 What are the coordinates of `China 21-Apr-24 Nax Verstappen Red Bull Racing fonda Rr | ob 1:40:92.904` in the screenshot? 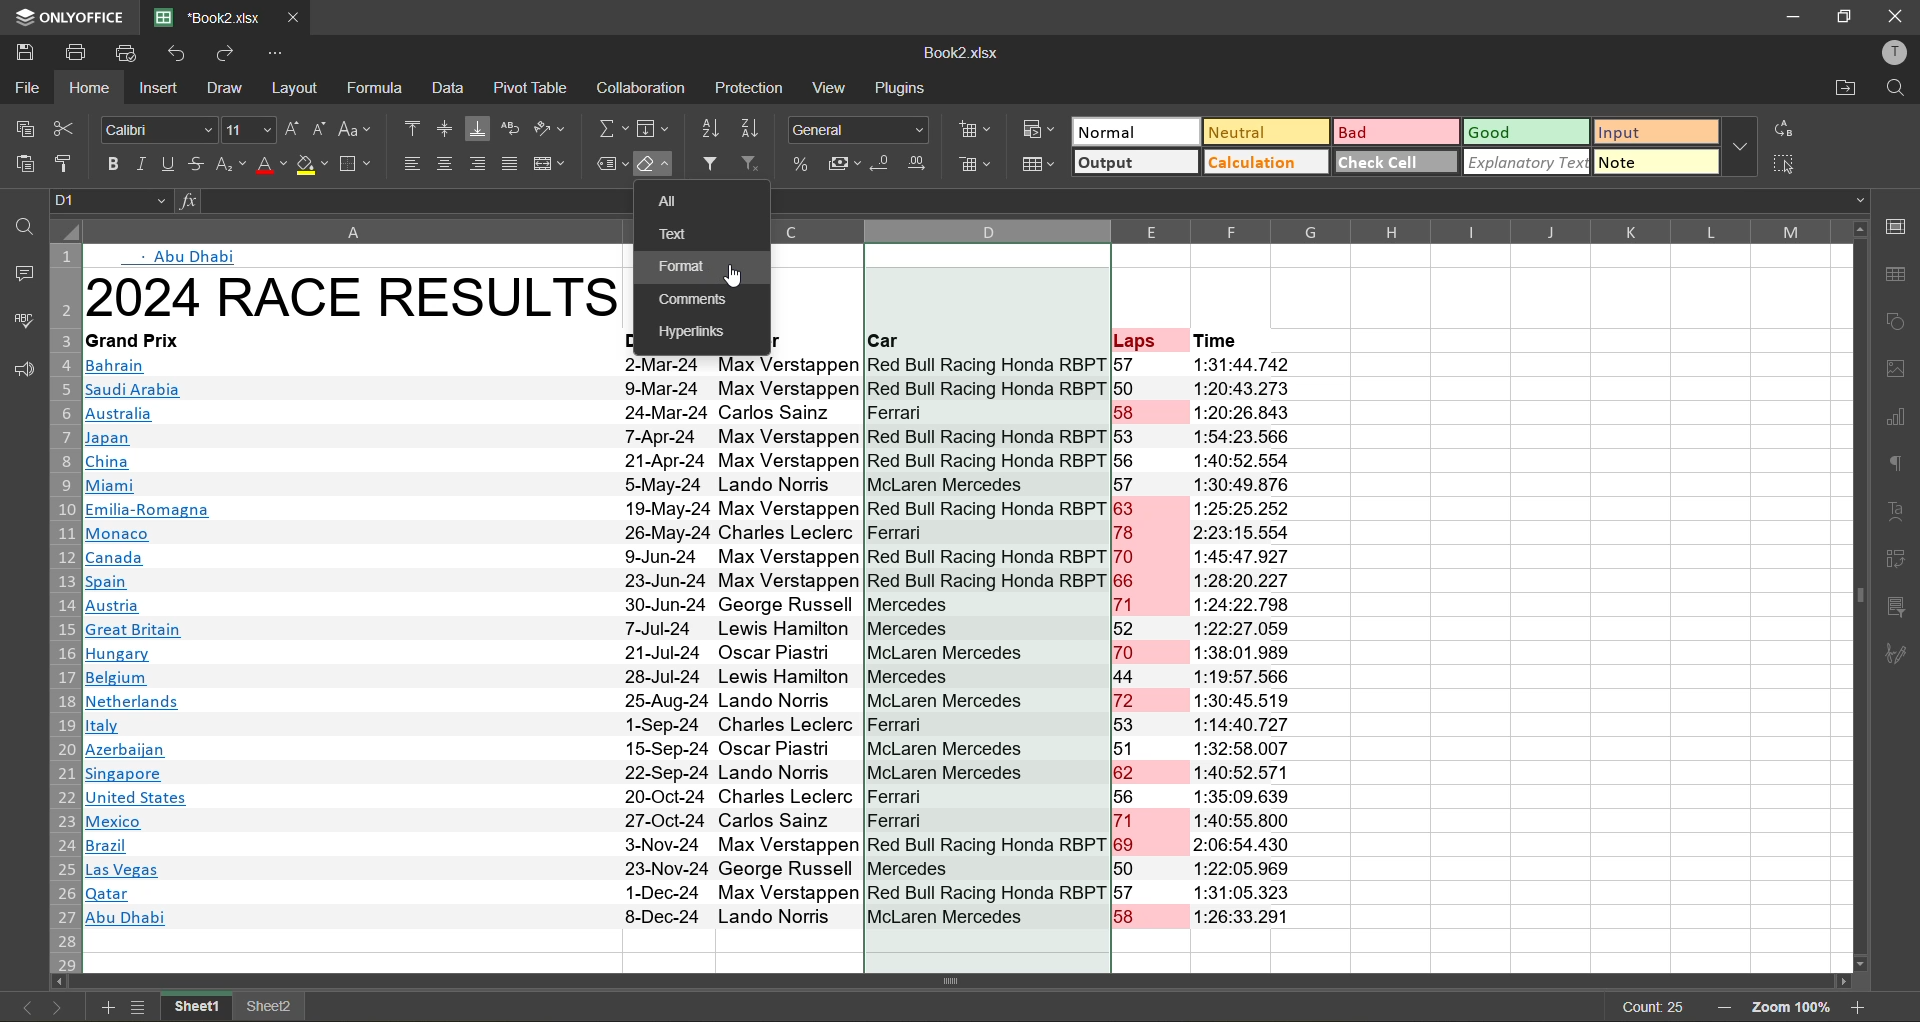 It's located at (692, 462).